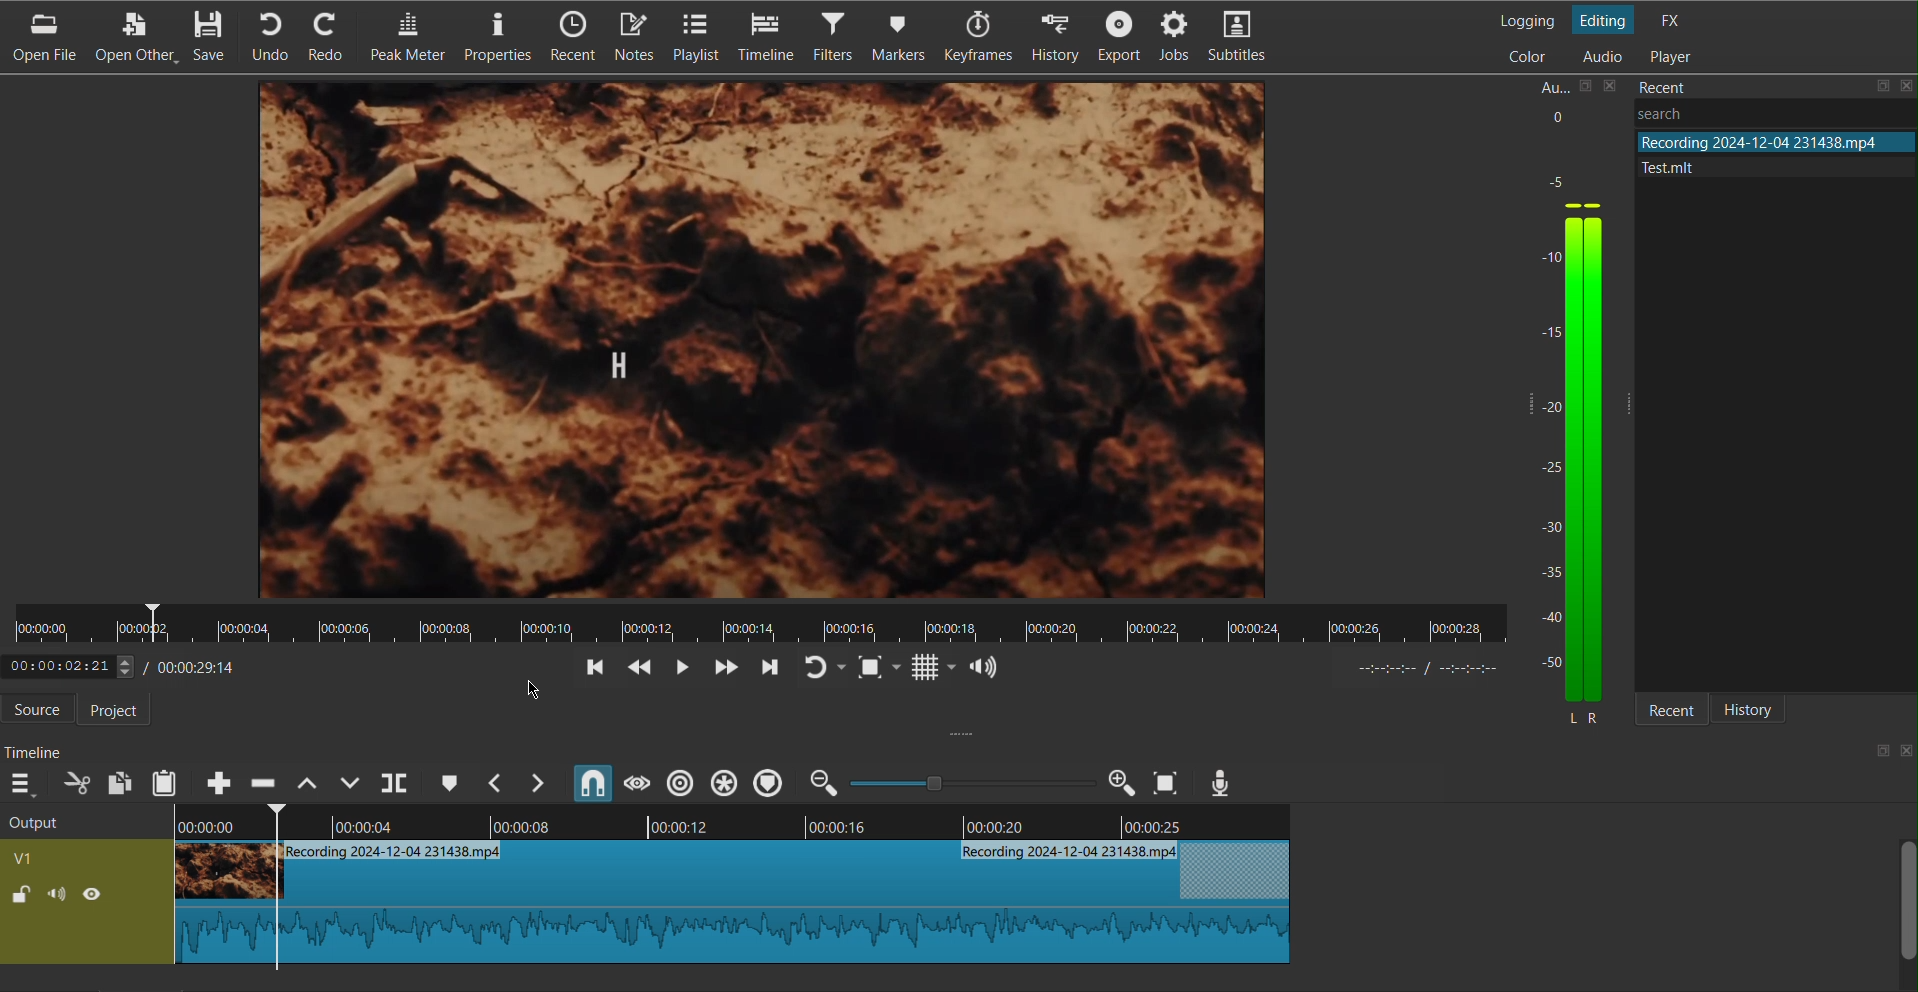 The image size is (1918, 992). I want to click on Filters, so click(832, 38).